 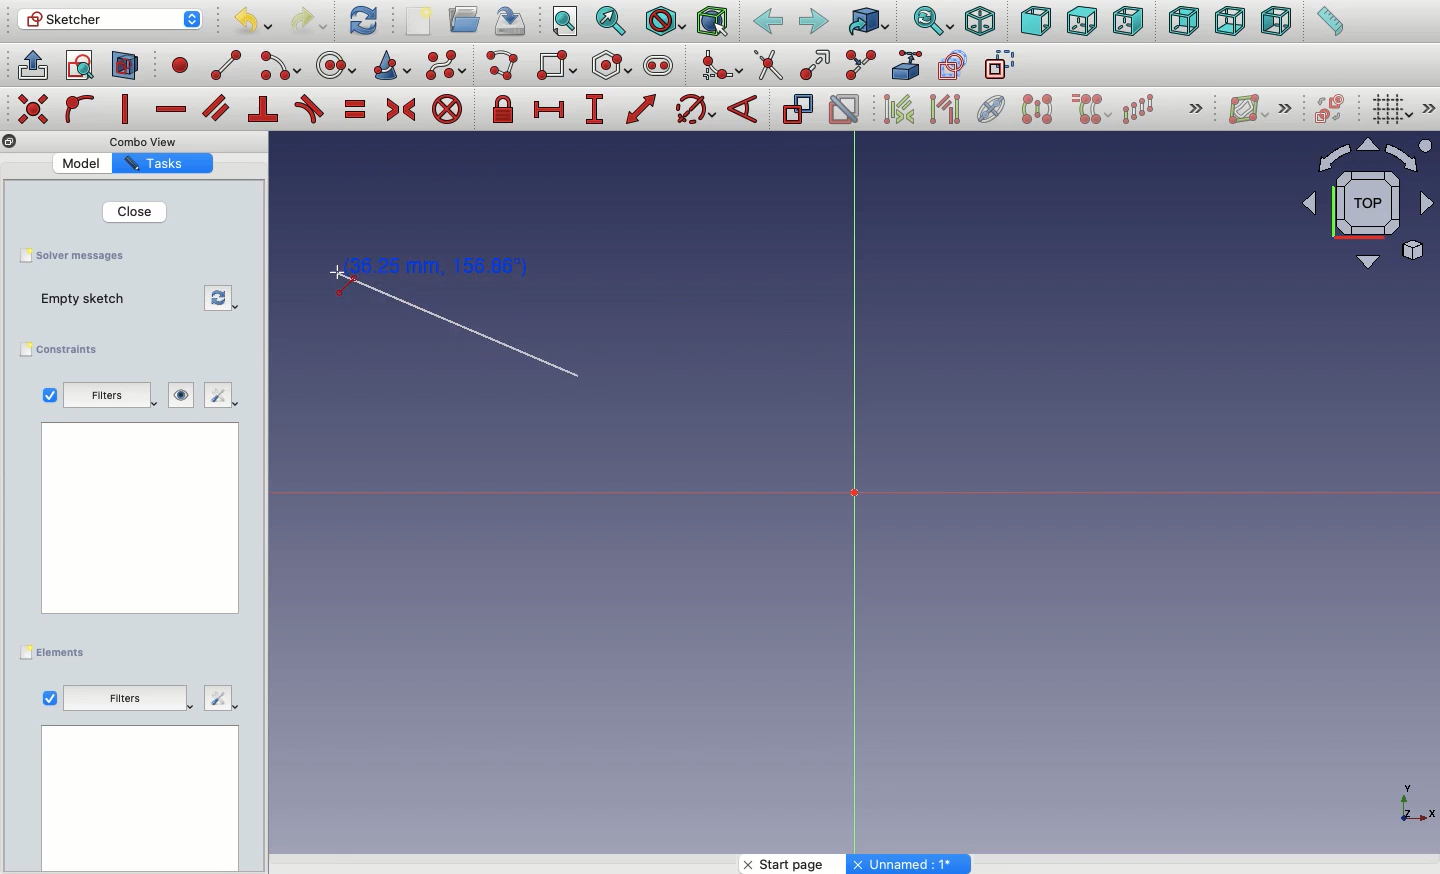 What do you see at coordinates (846, 109) in the screenshot?
I see `Activate/deactivate constraint` at bounding box center [846, 109].